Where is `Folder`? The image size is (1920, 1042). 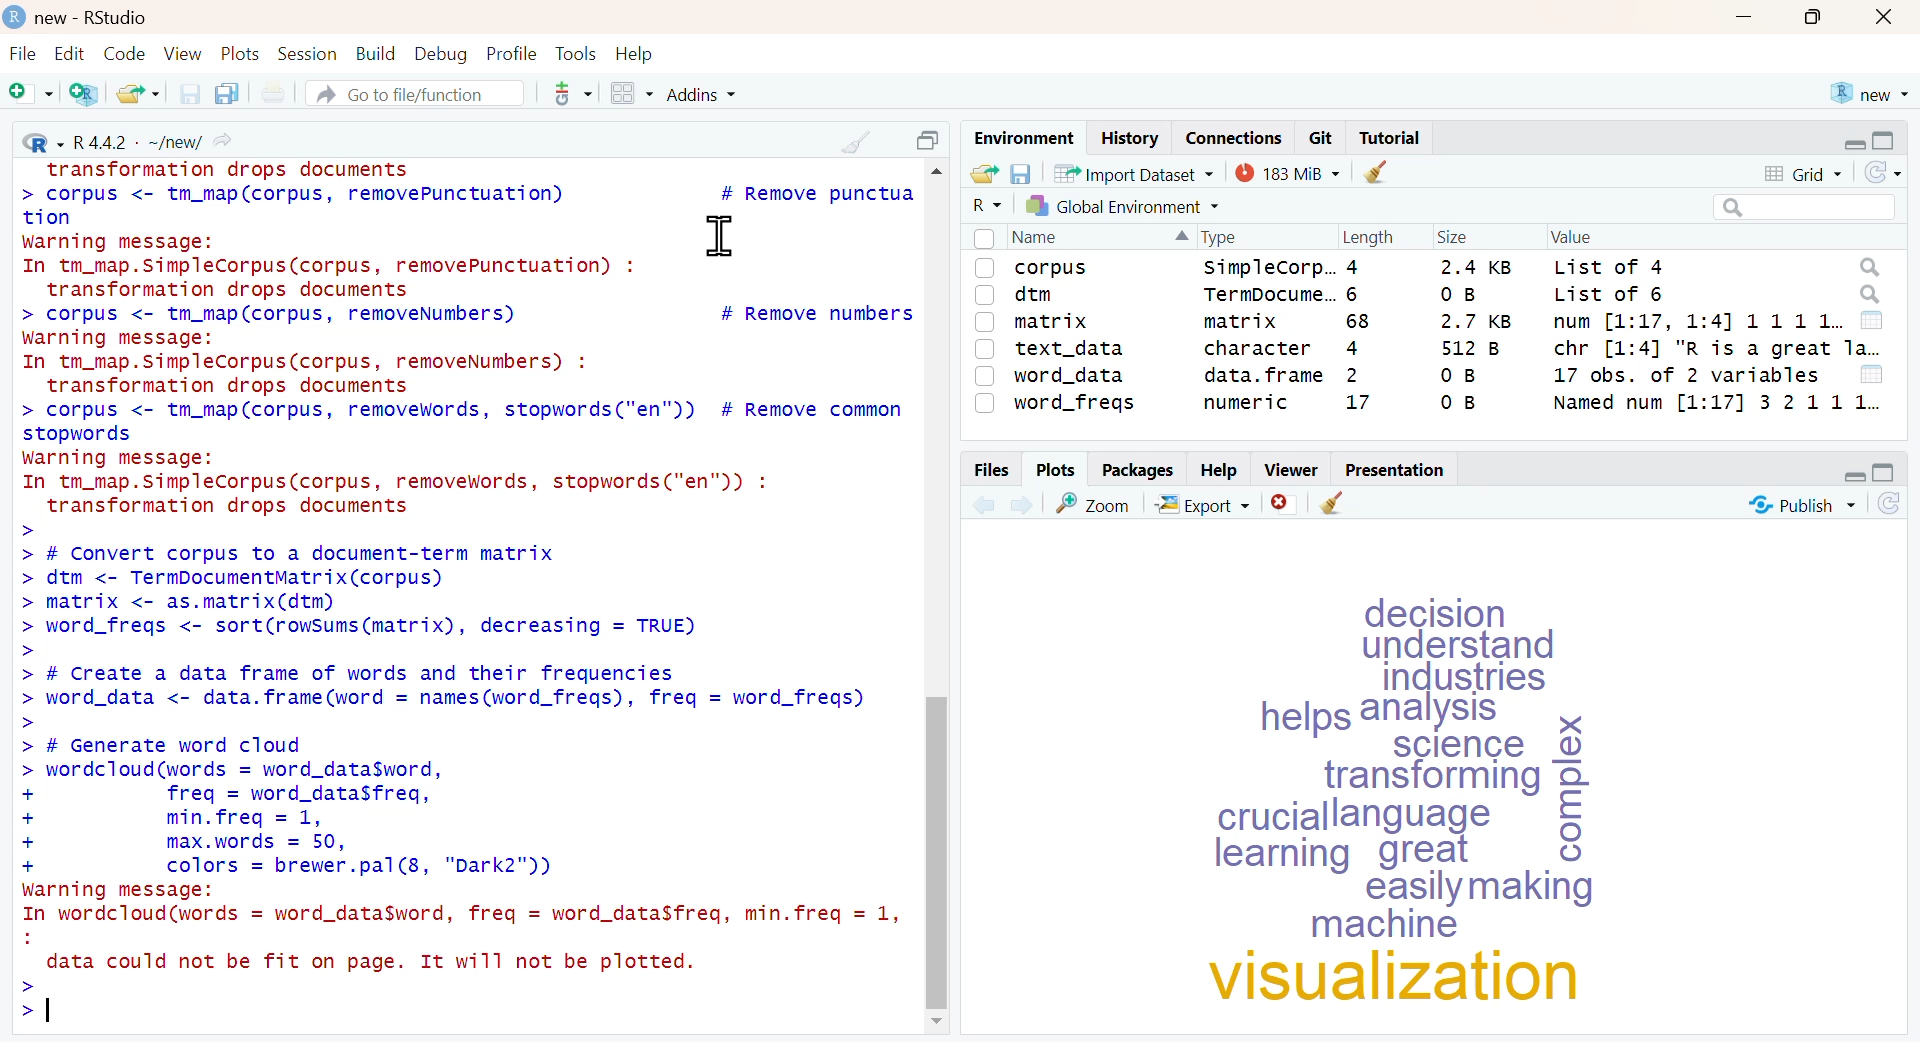
Folder is located at coordinates (983, 174).